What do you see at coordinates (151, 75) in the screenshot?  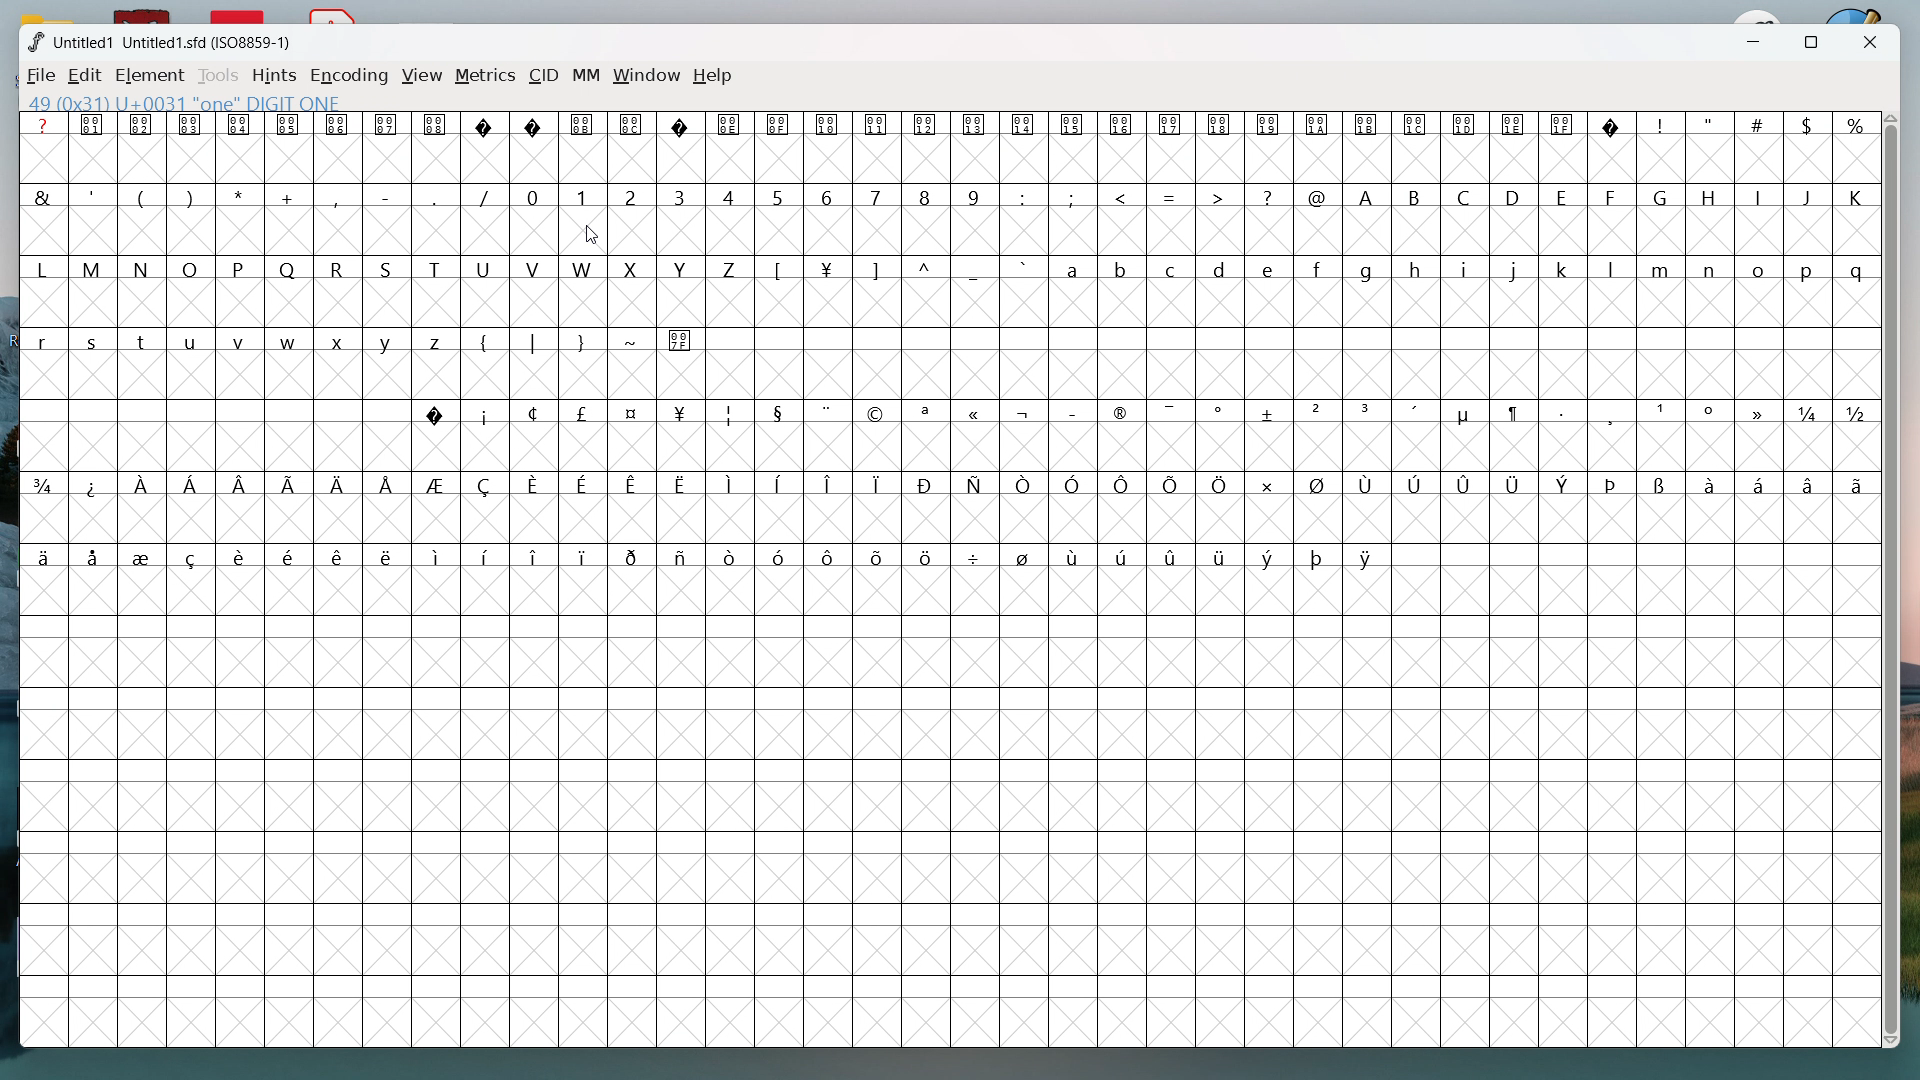 I see `element` at bounding box center [151, 75].